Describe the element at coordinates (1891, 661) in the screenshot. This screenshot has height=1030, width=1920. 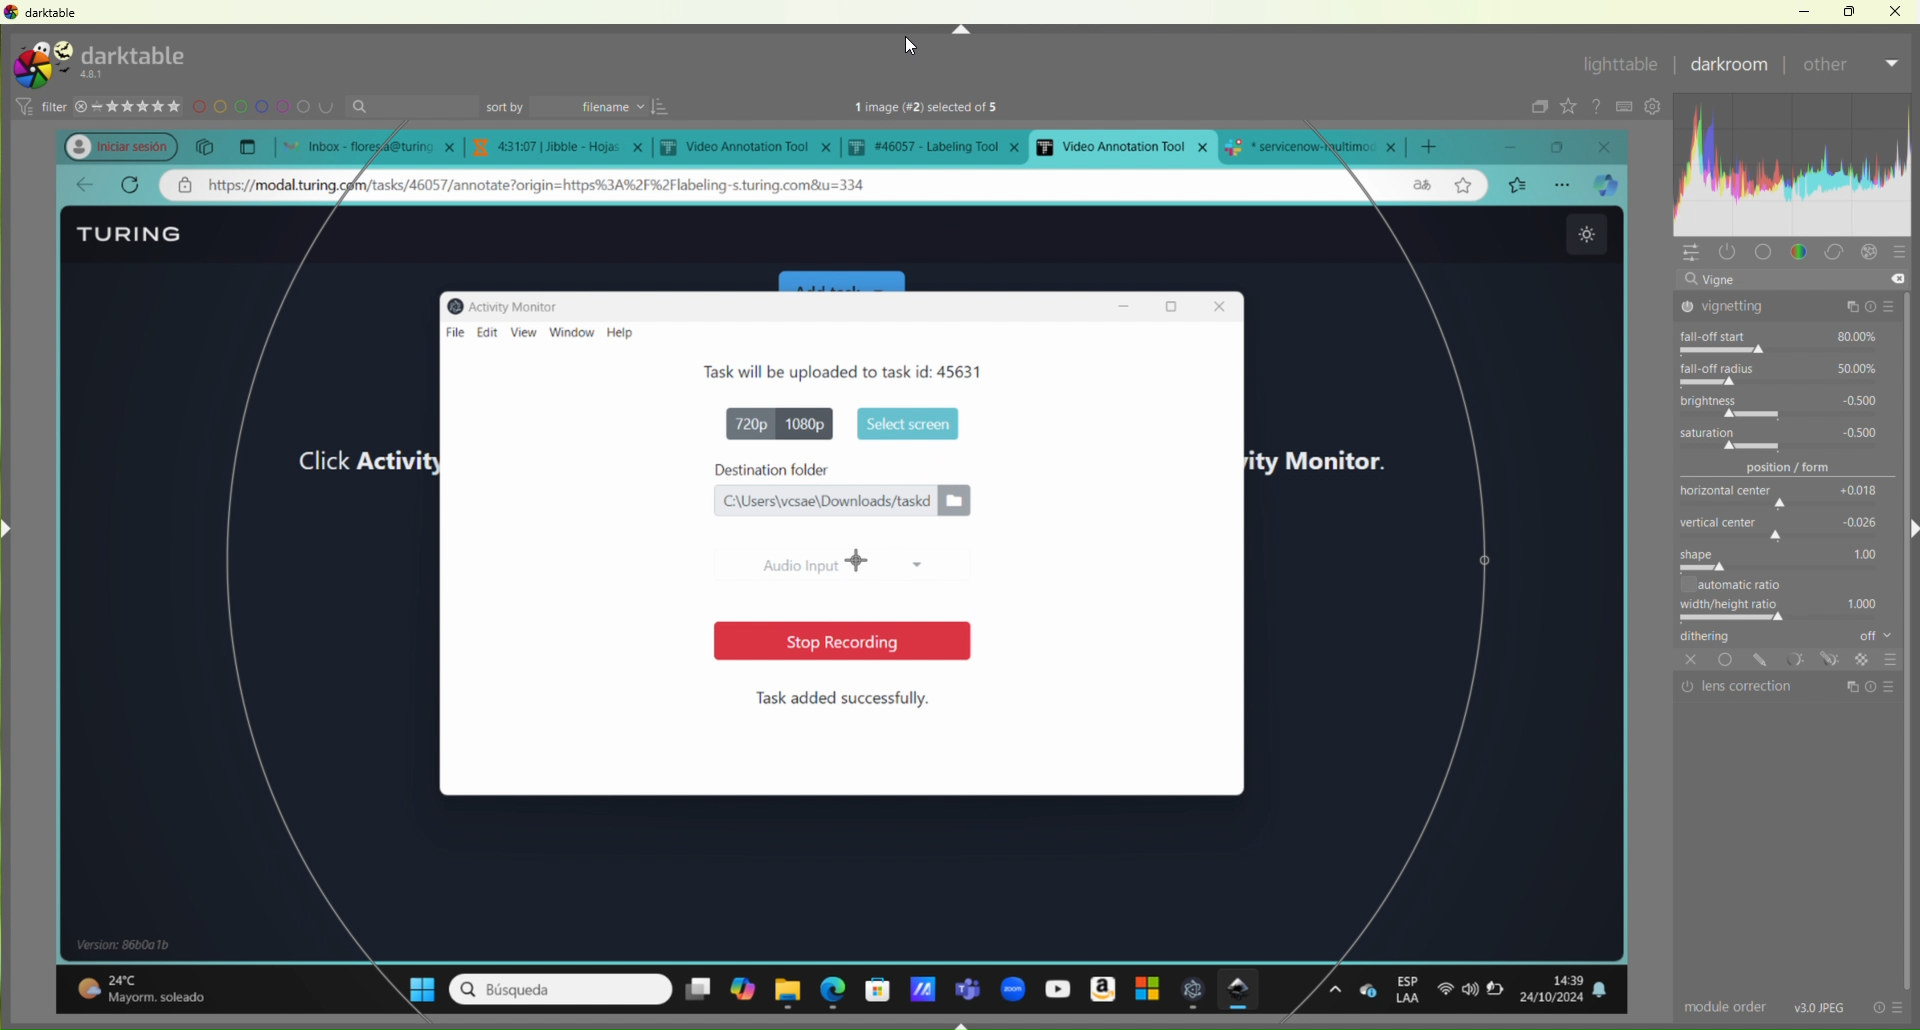
I see `` at that location.